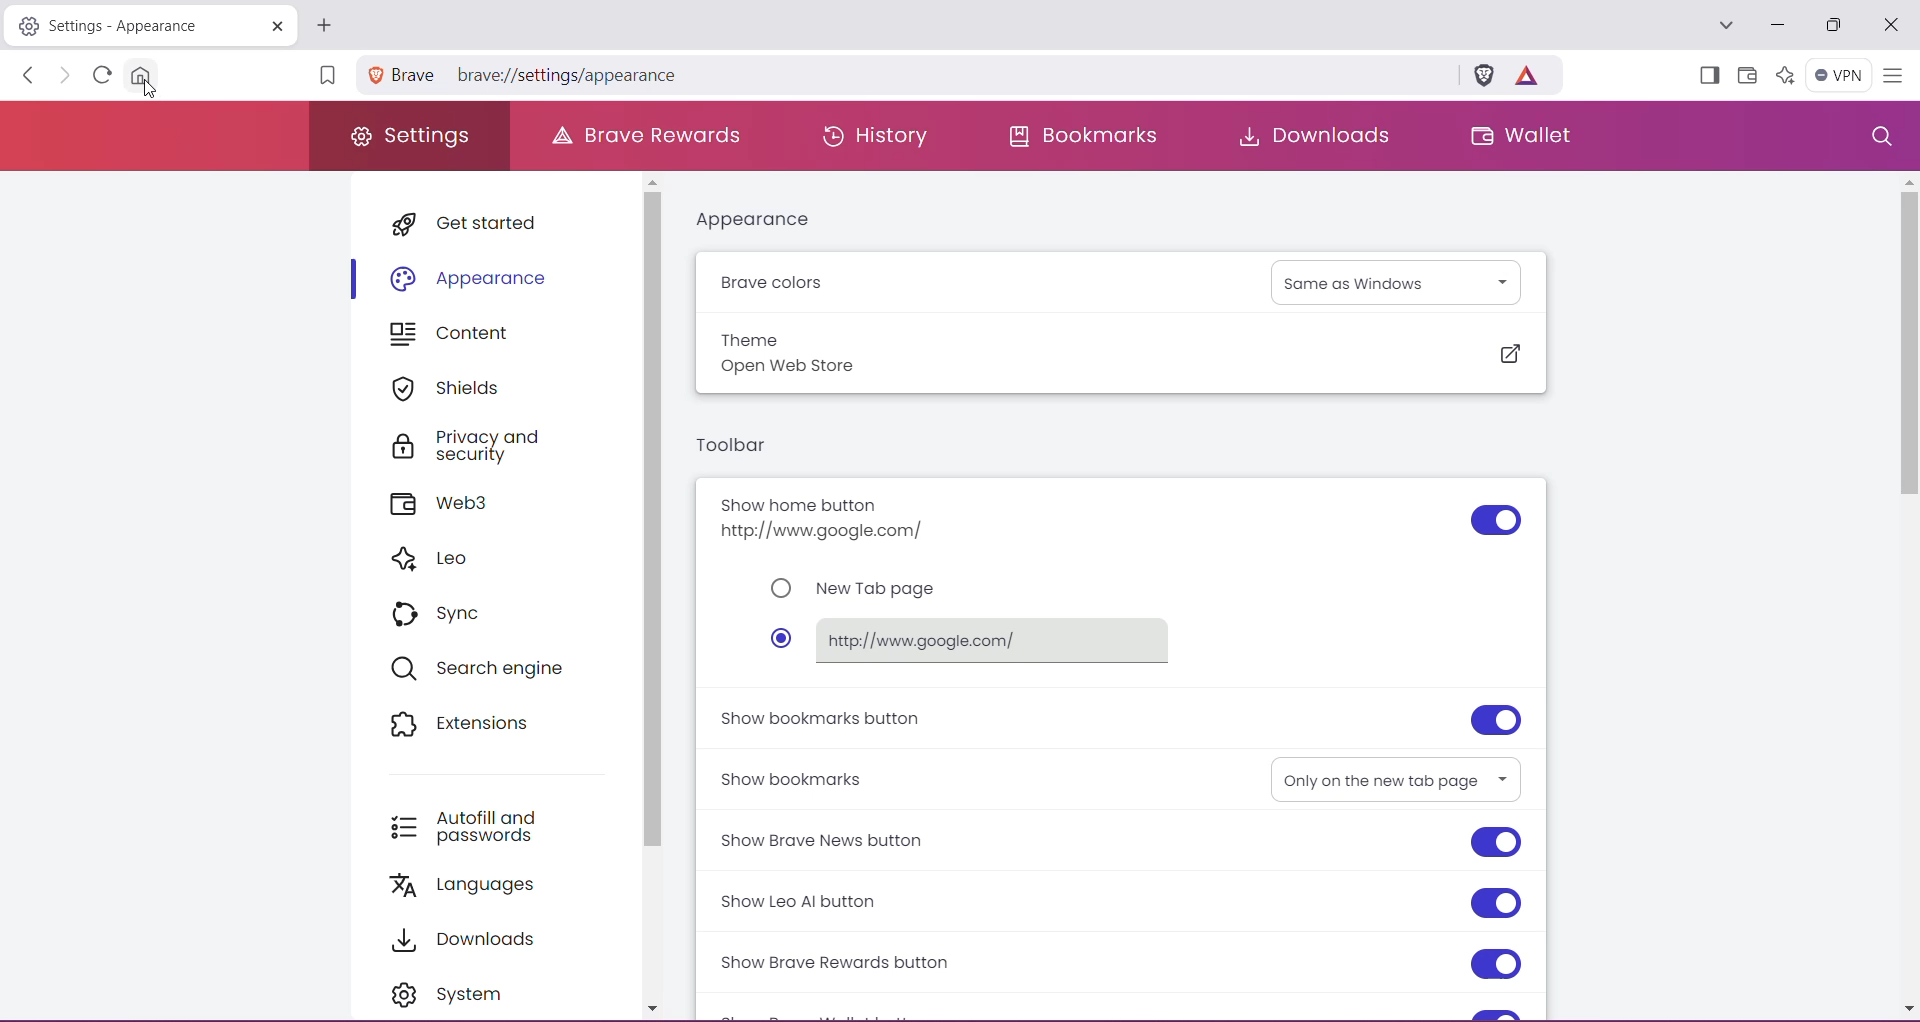 This screenshot has width=1920, height=1022. Describe the element at coordinates (1783, 74) in the screenshot. I see `Leo AI` at that location.